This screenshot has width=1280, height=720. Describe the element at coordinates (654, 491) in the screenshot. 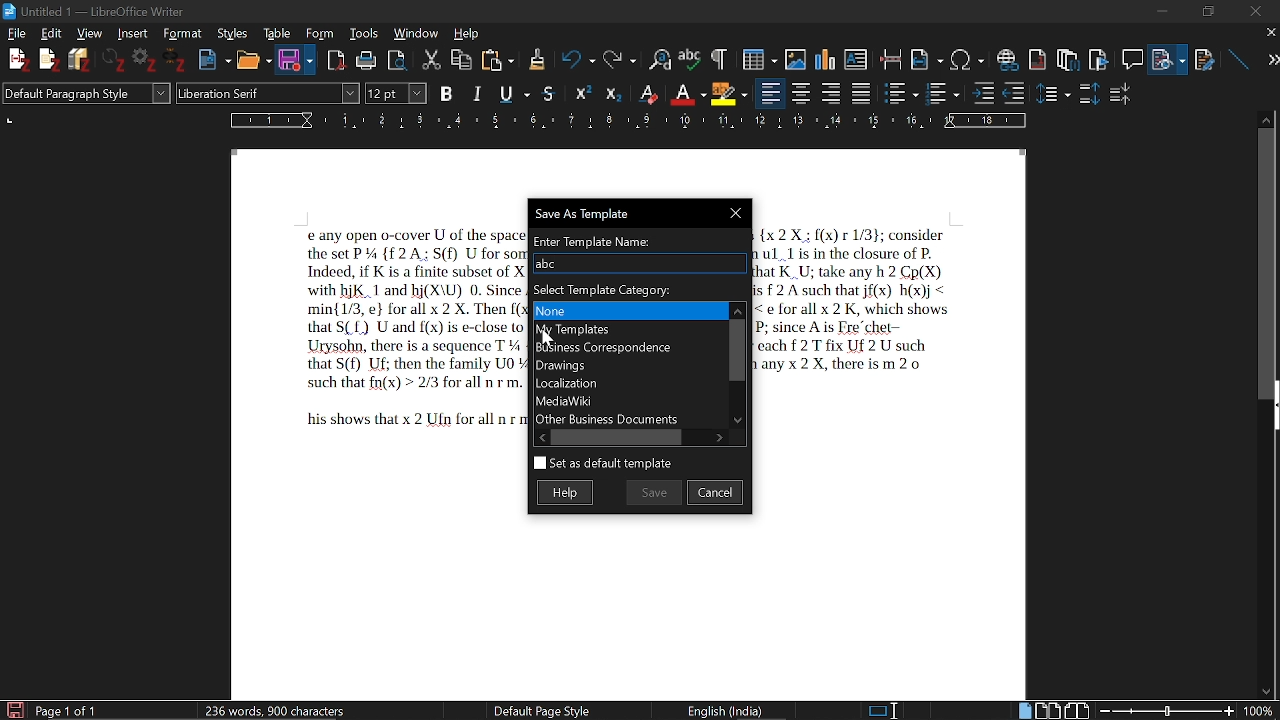

I see `Save` at that location.